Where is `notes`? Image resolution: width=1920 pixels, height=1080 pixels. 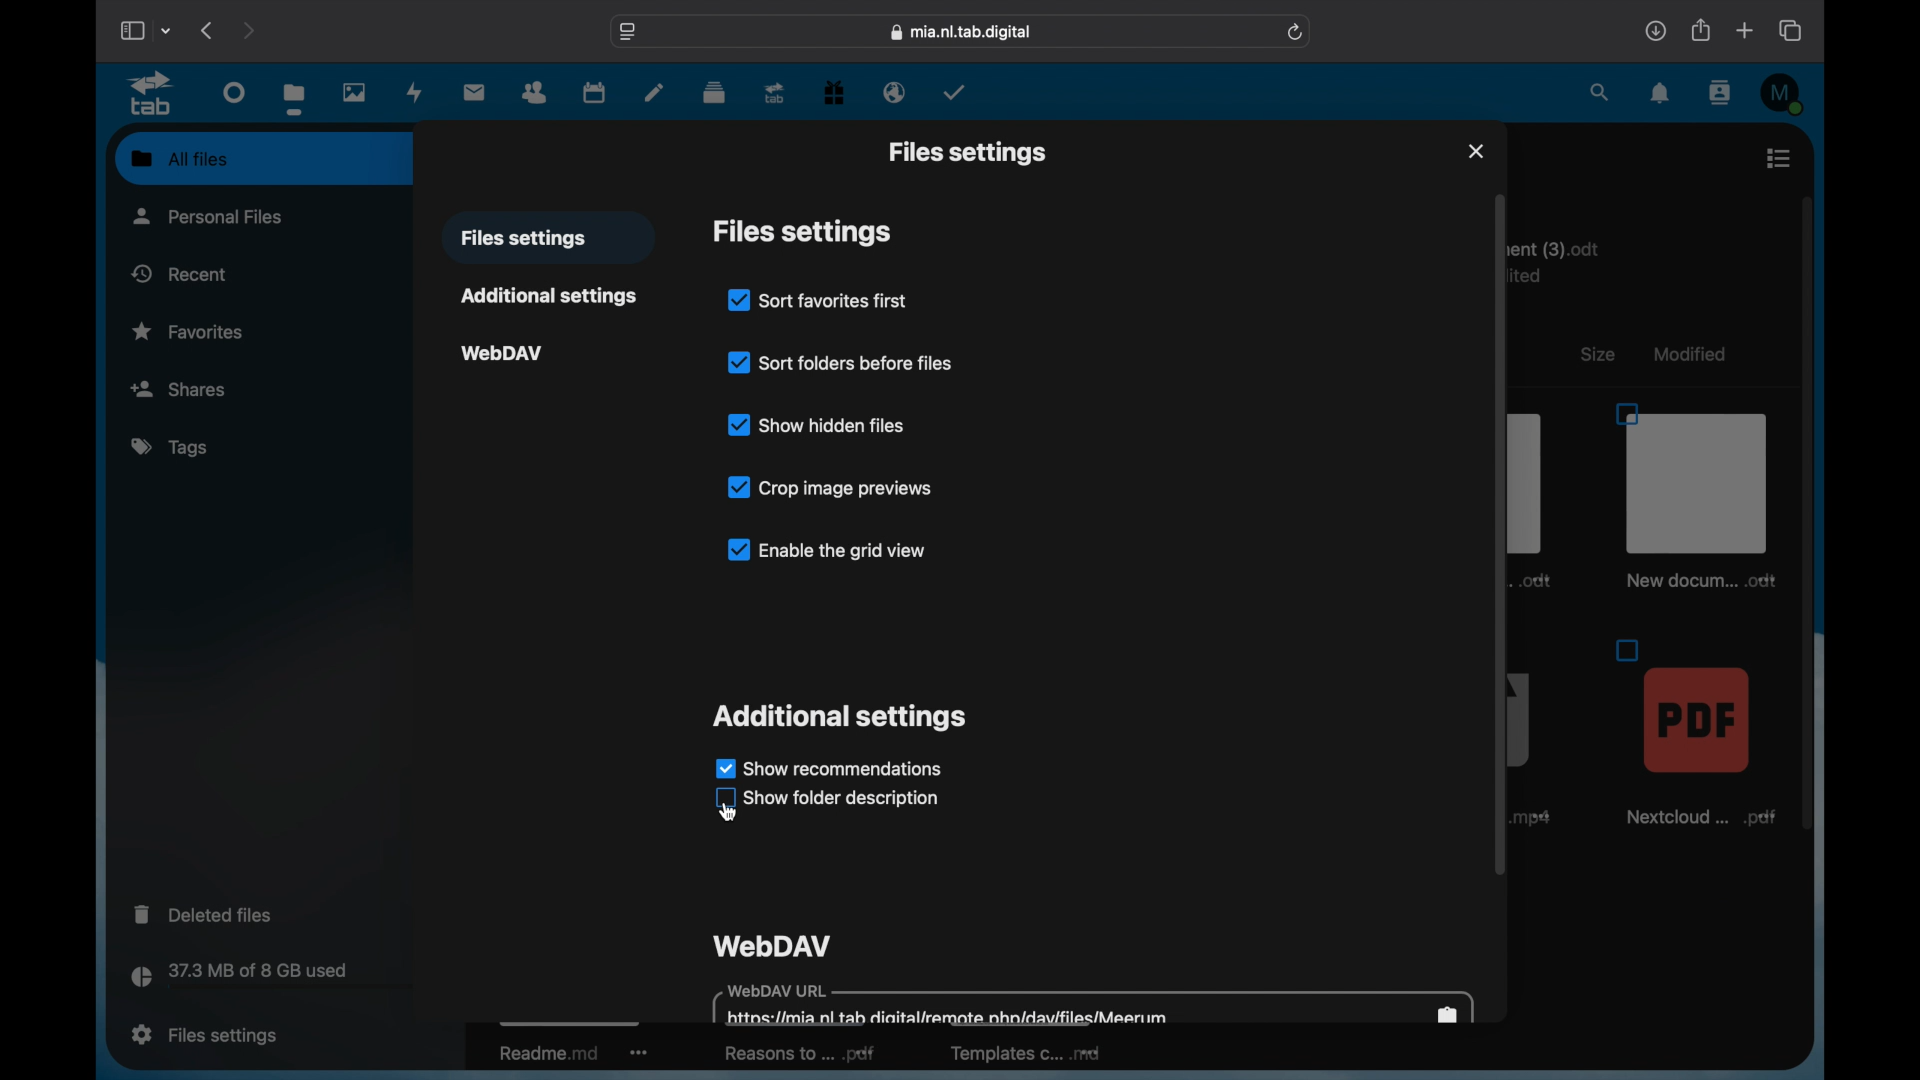 notes is located at coordinates (652, 94).